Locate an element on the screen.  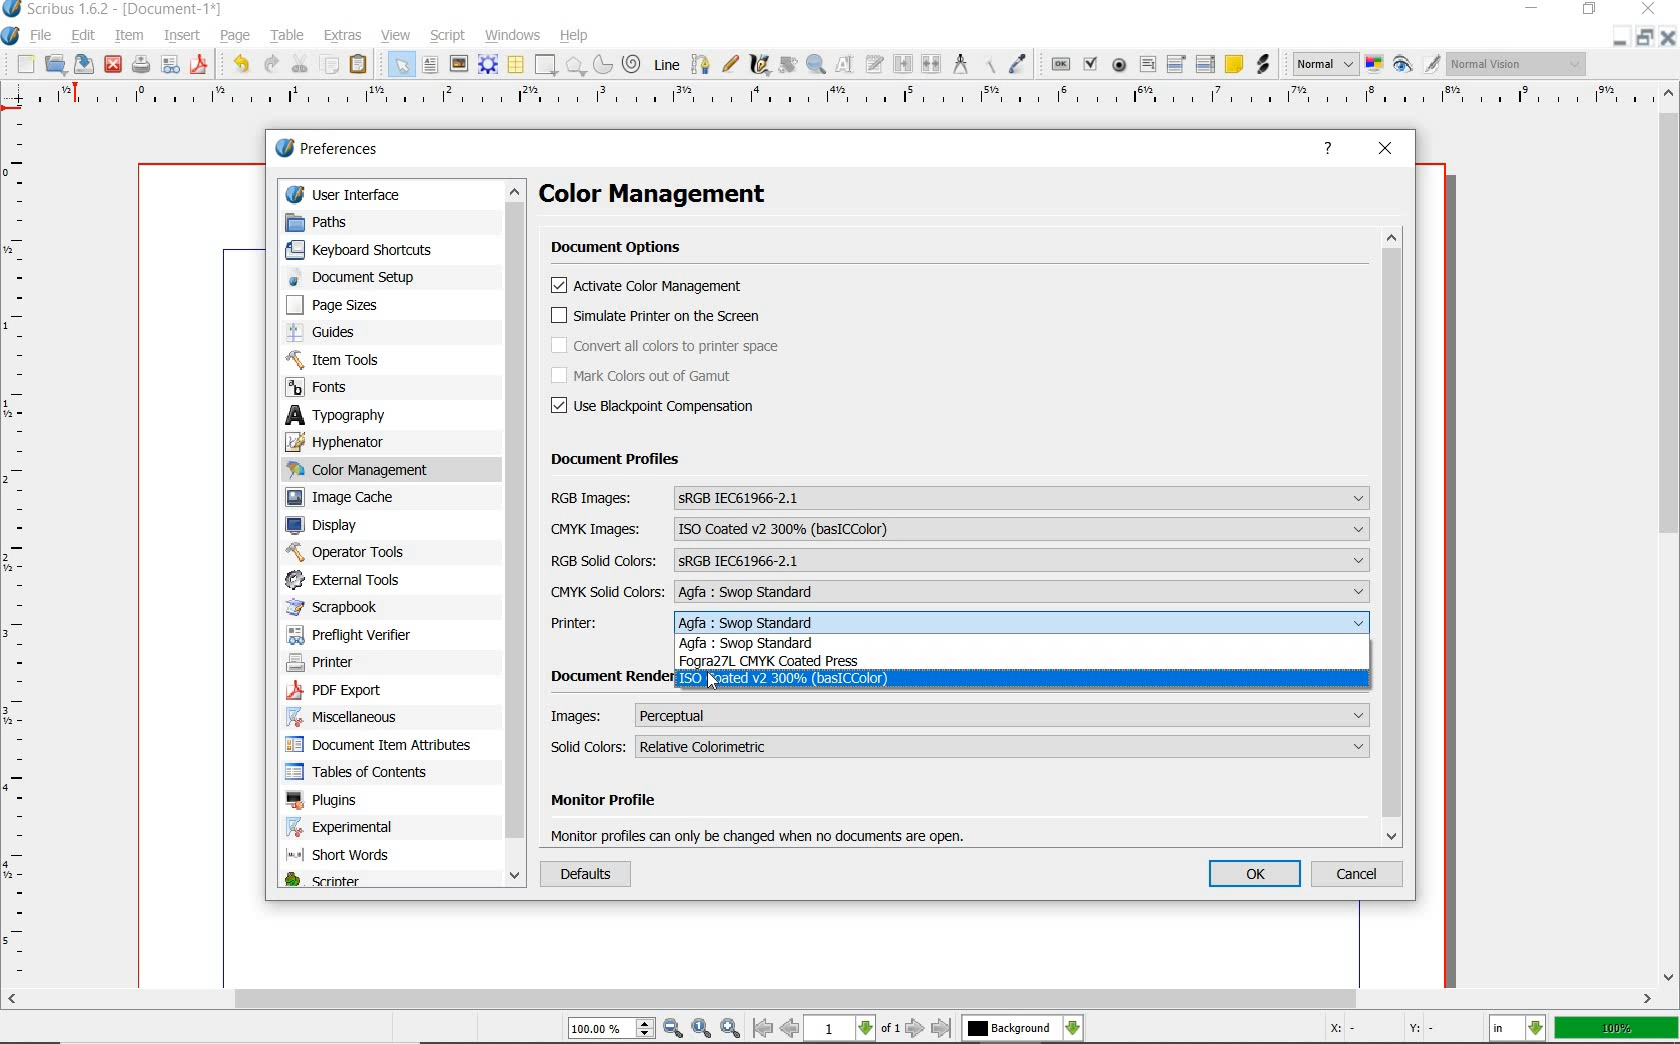
page sizes is located at coordinates (349, 305).